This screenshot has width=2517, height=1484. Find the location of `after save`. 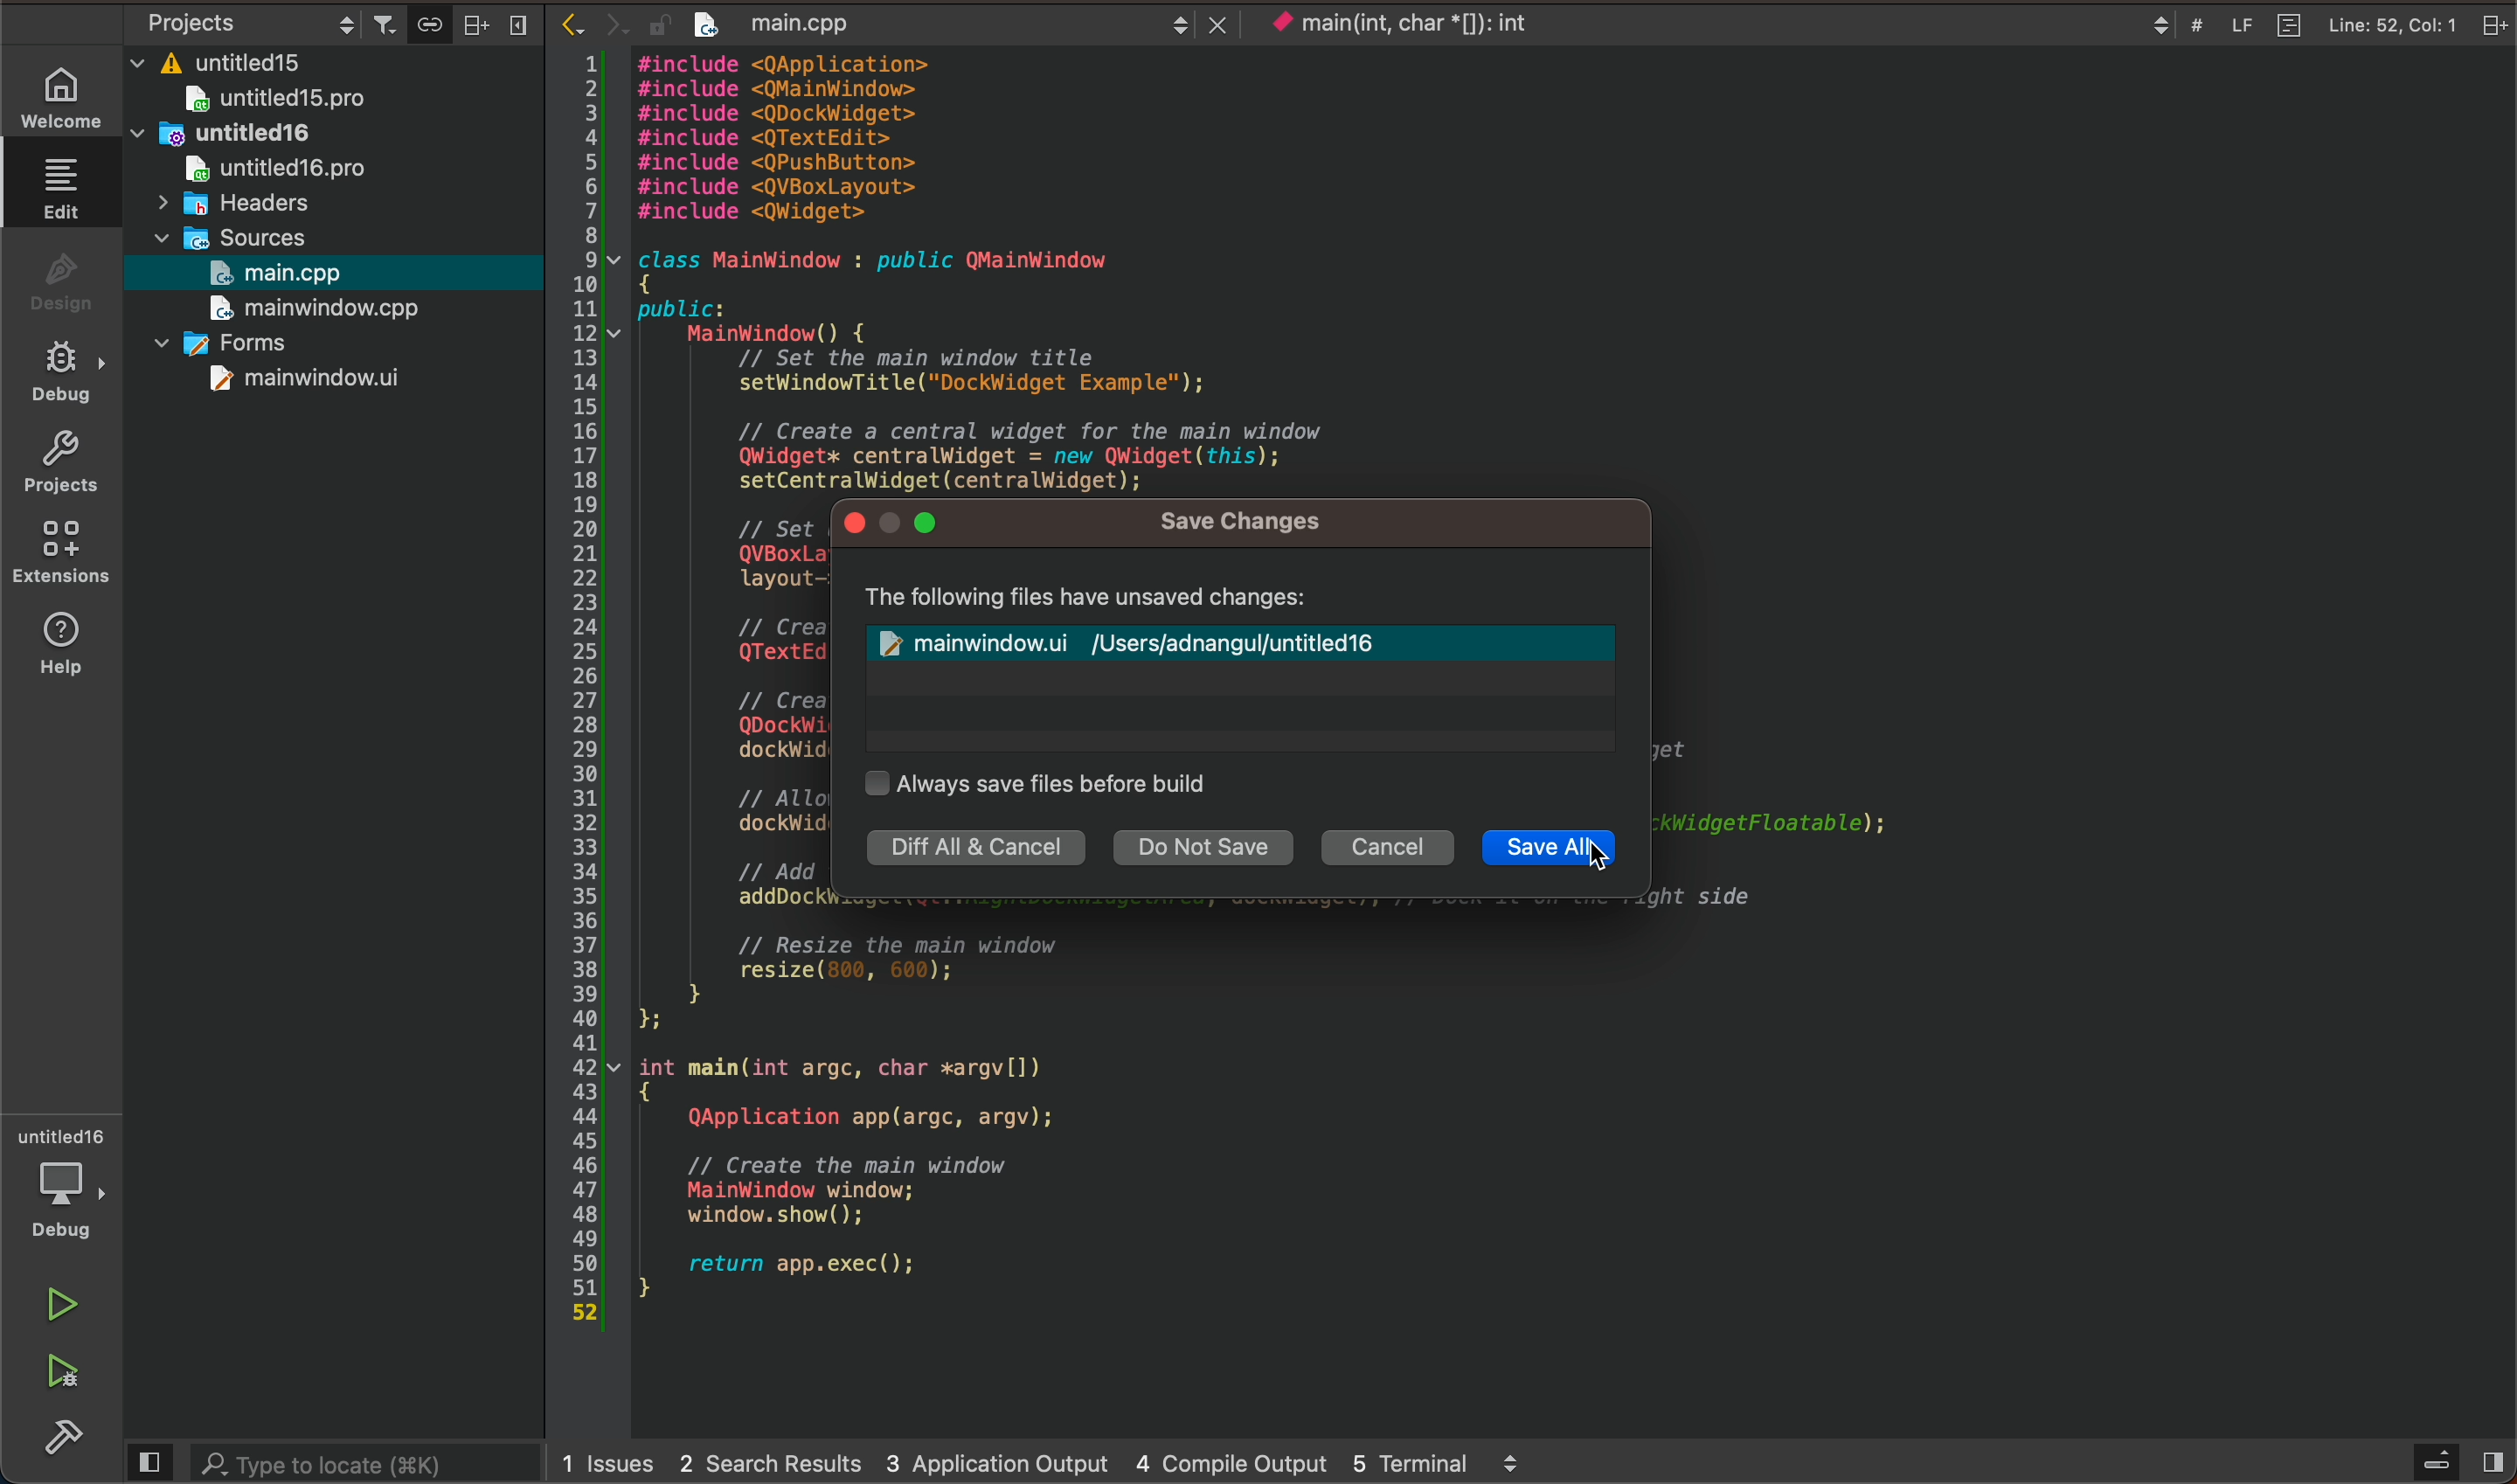

after save is located at coordinates (956, 28).